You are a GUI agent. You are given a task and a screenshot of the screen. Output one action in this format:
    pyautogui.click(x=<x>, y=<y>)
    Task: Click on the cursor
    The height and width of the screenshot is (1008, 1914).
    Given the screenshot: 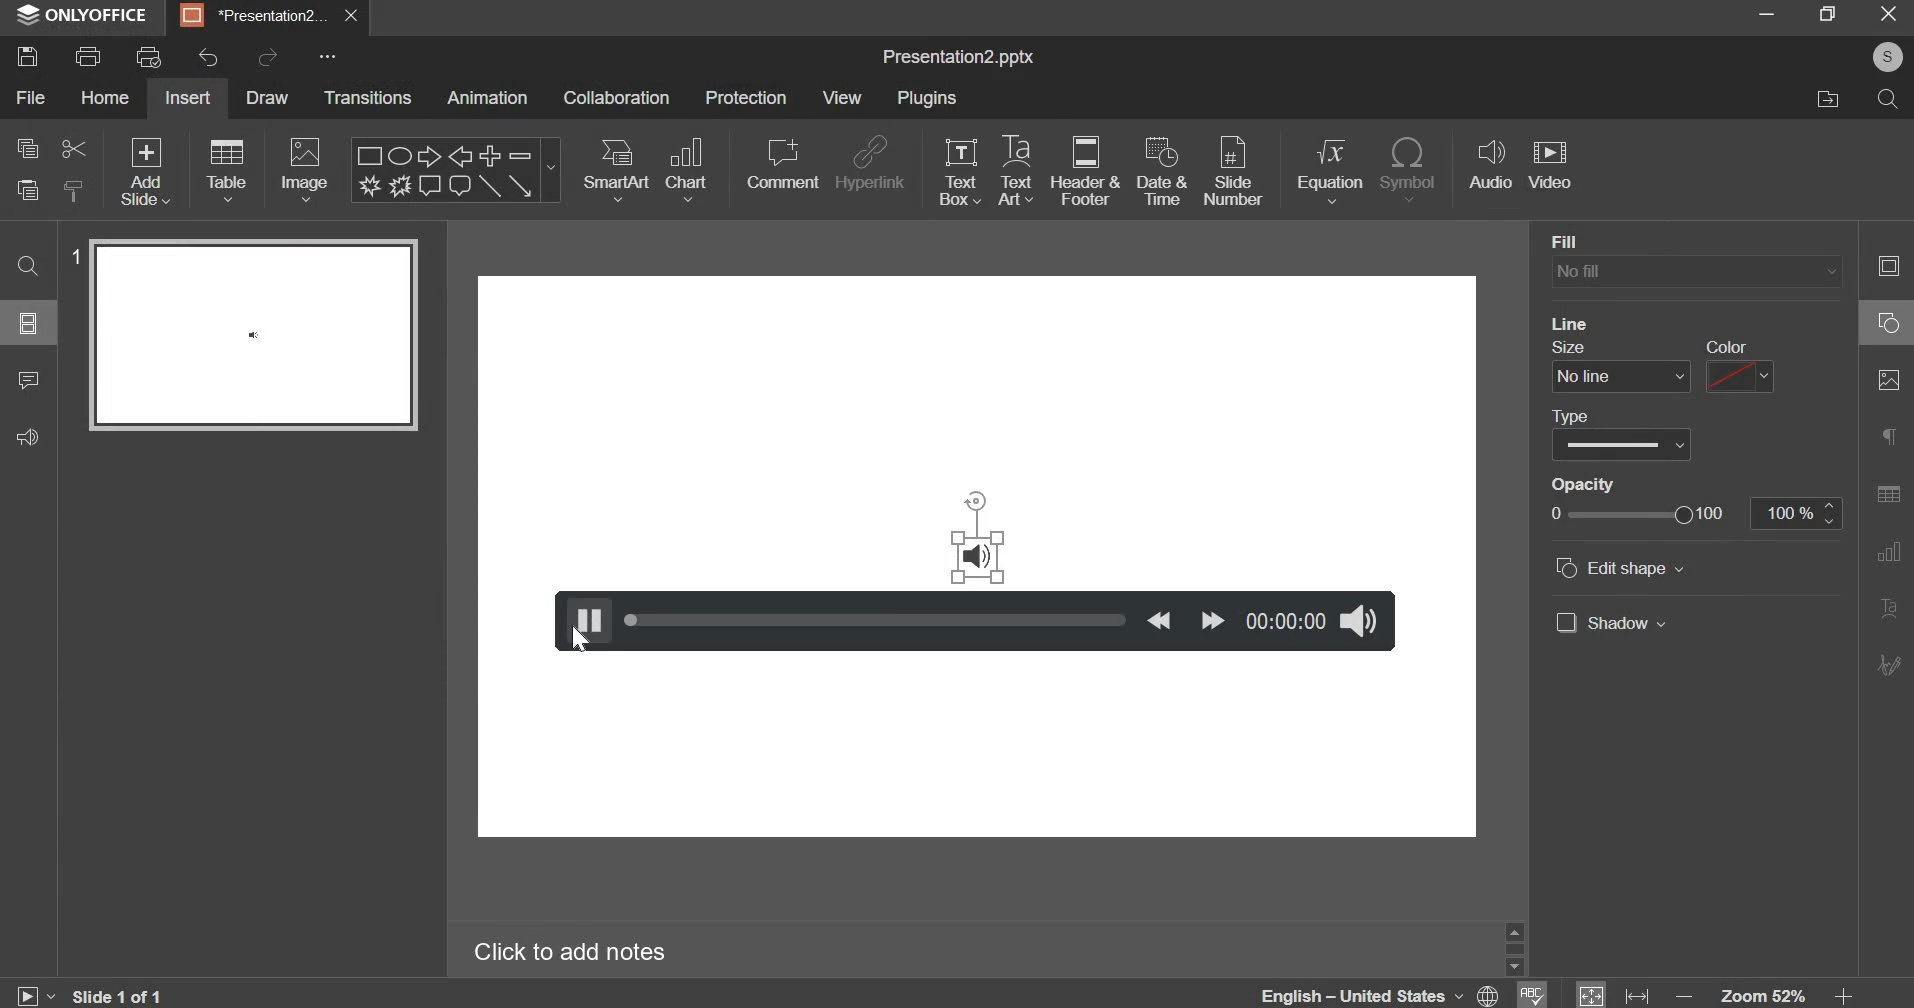 What is the action you would take?
    pyautogui.click(x=580, y=639)
    